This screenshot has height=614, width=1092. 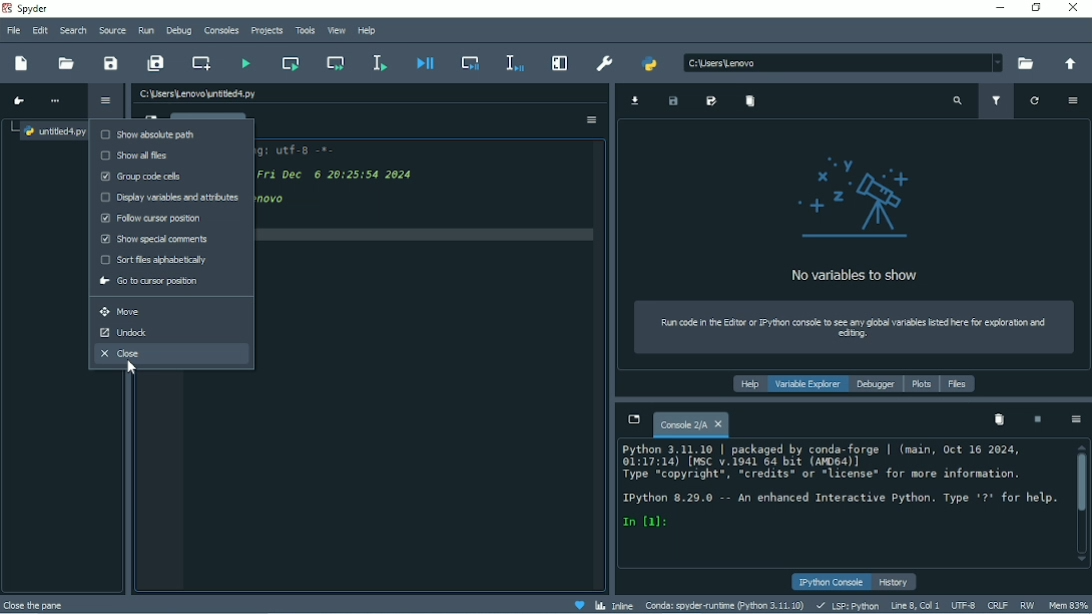 What do you see at coordinates (725, 605) in the screenshot?
I see `Conda` at bounding box center [725, 605].